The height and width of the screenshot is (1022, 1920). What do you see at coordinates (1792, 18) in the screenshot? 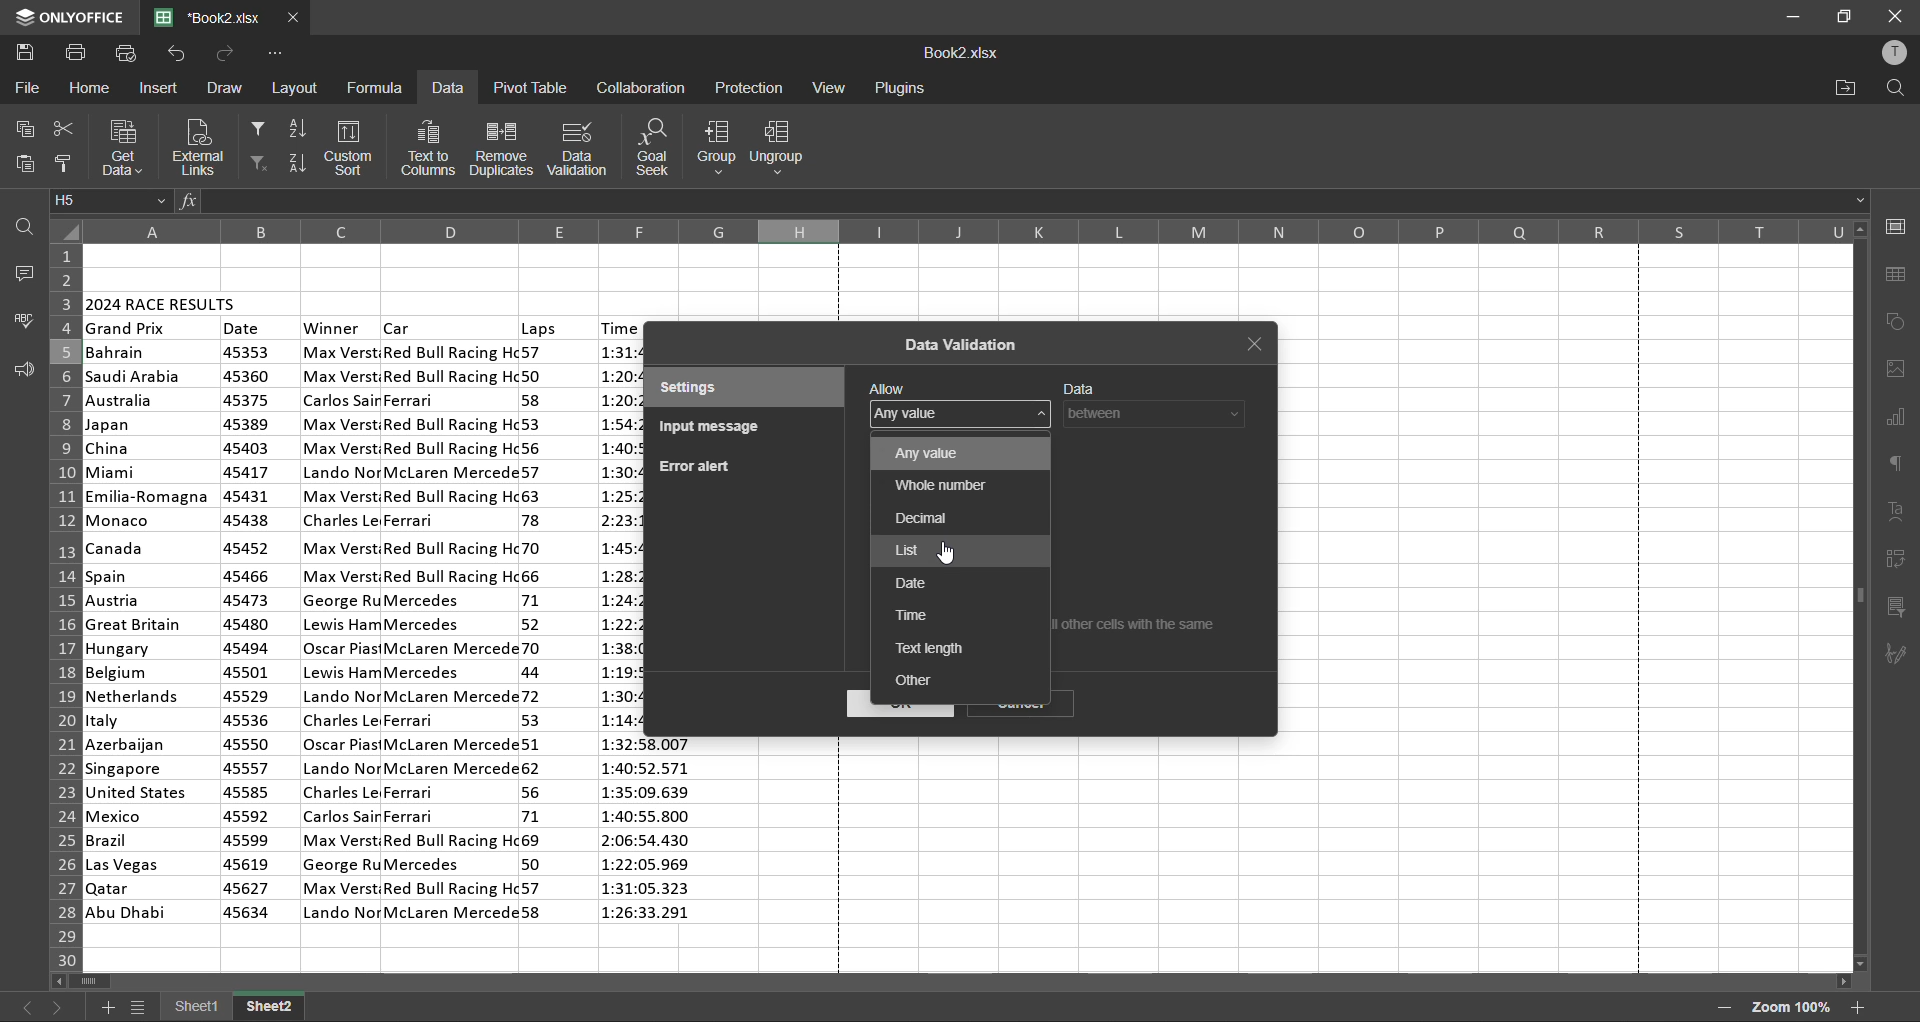
I see `minimize` at bounding box center [1792, 18].